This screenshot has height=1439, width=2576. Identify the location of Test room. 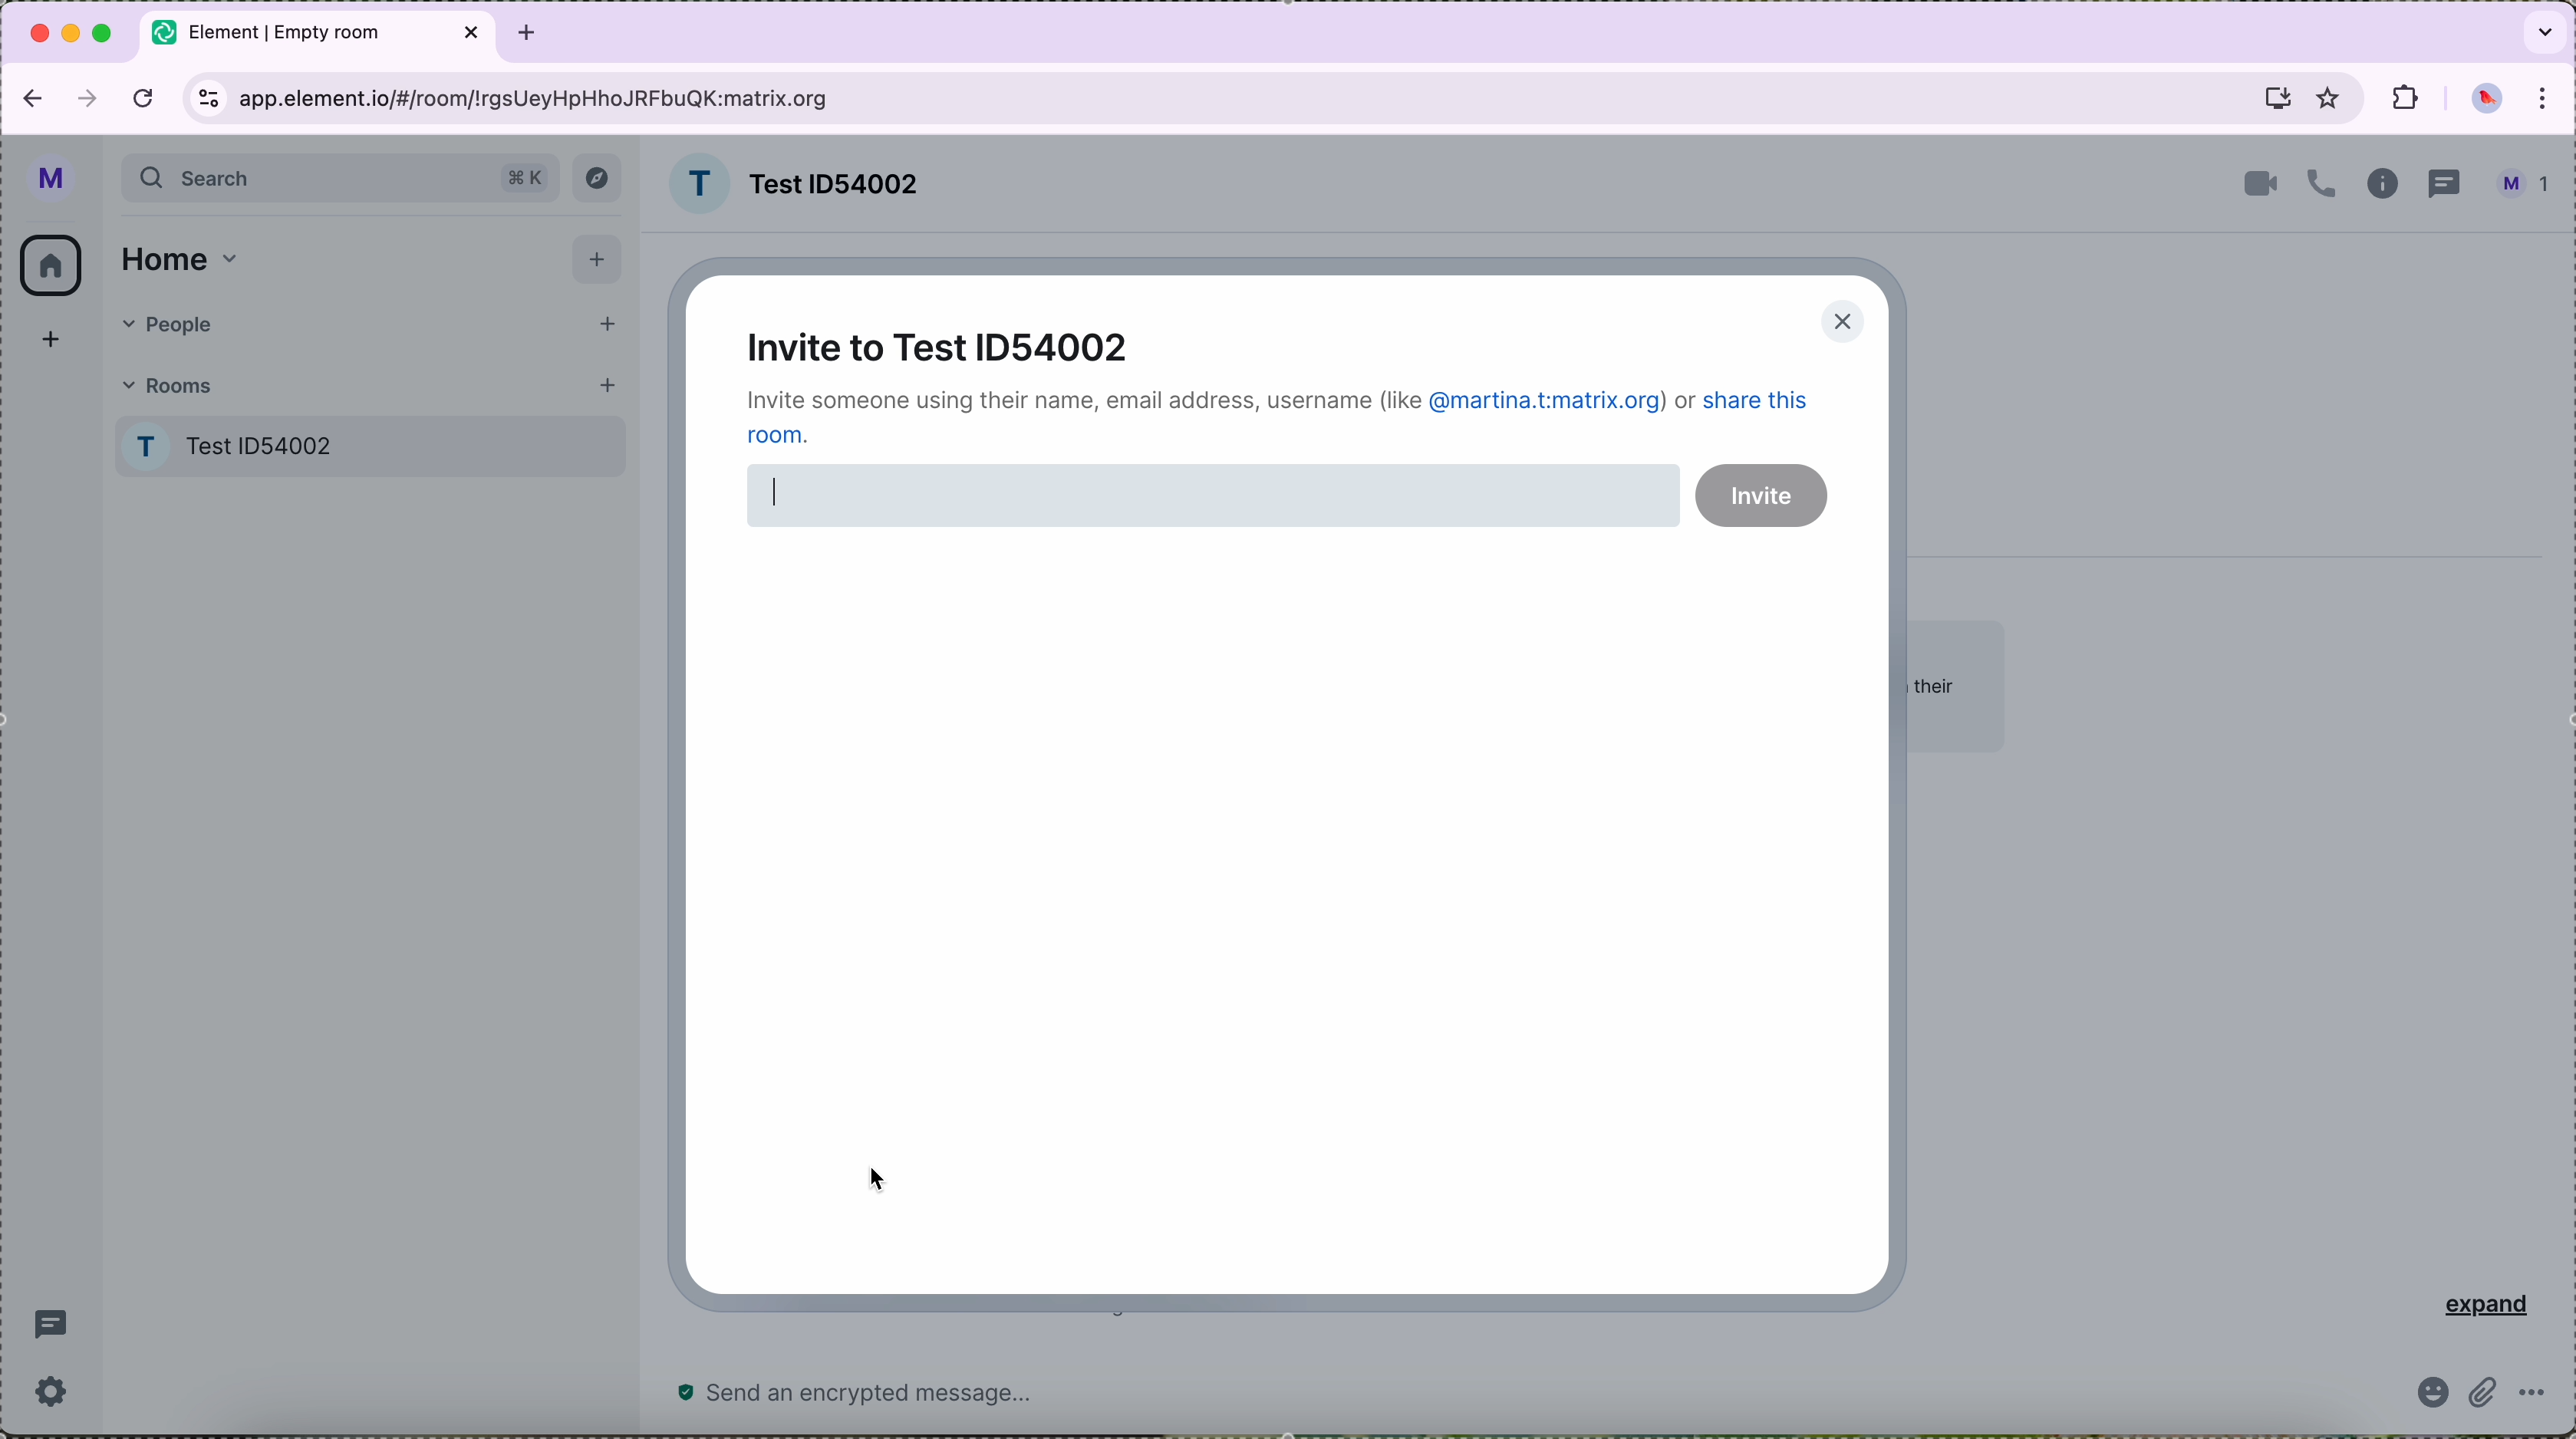
(375, 443).